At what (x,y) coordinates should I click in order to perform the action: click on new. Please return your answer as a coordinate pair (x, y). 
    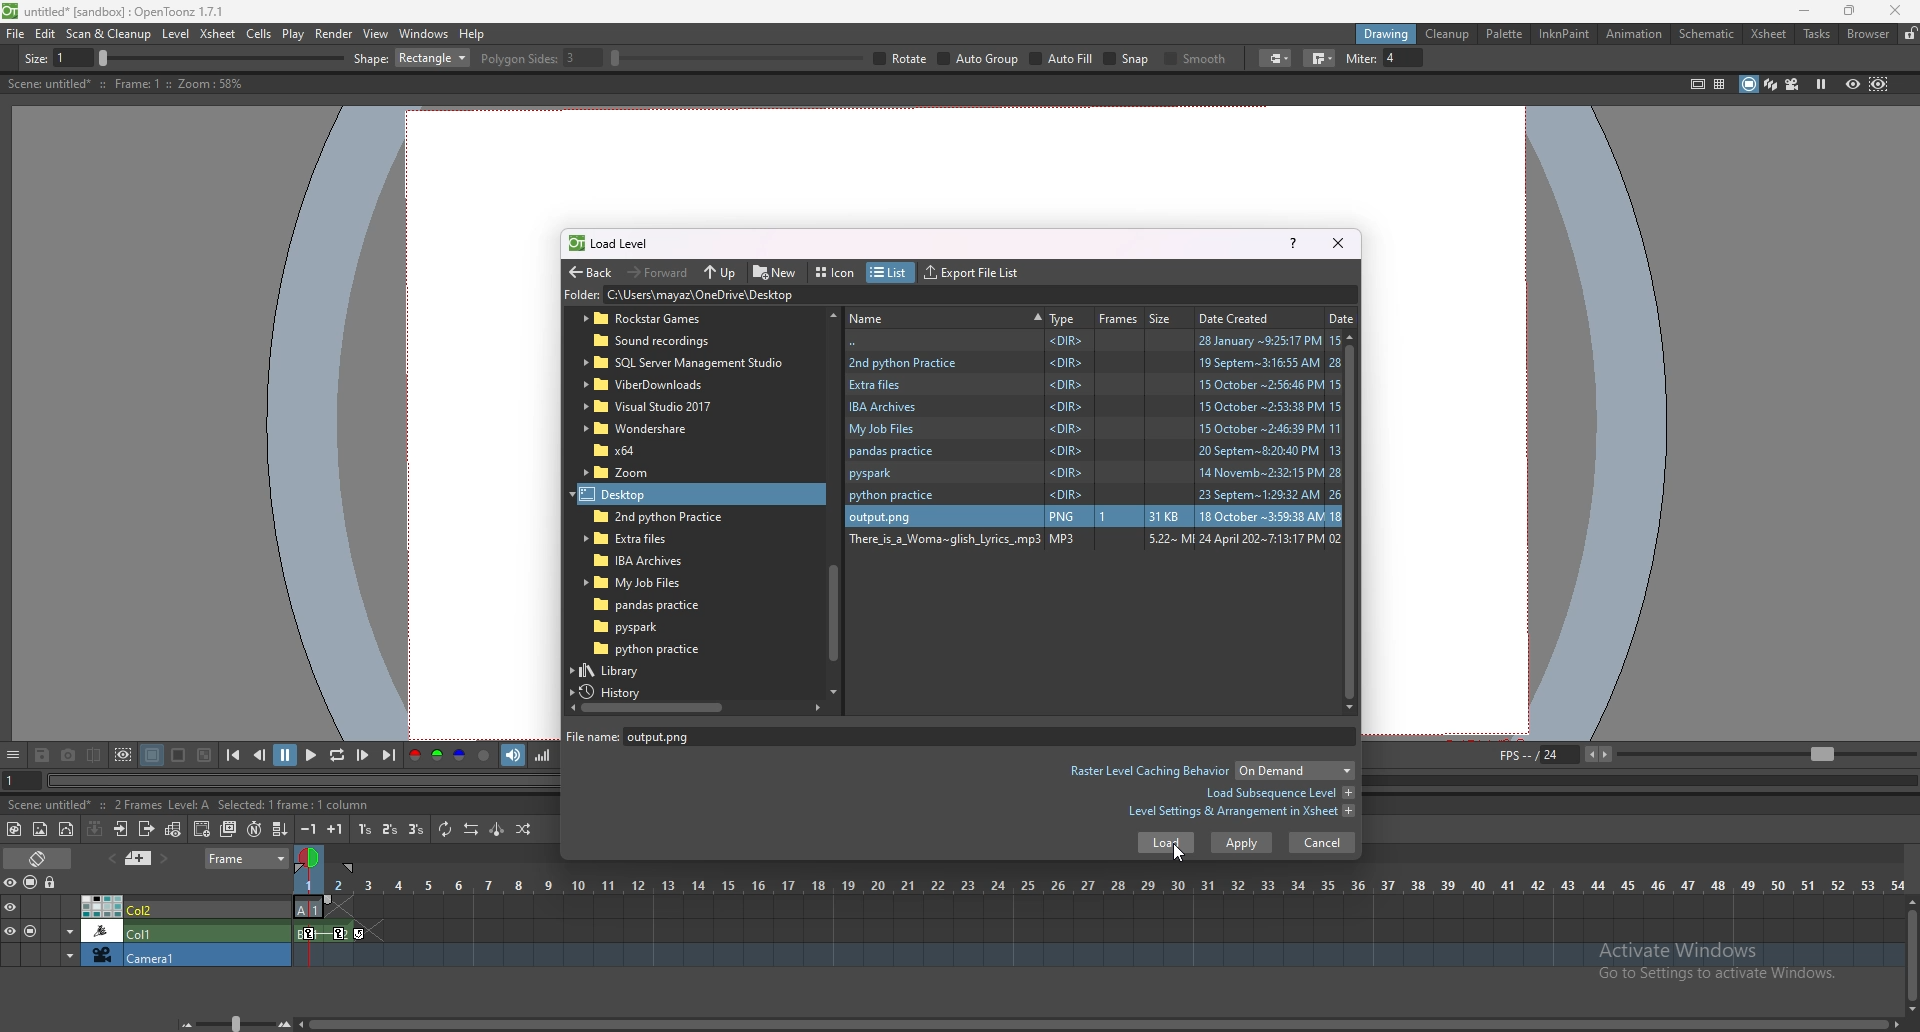
    Looking at the image, I should click on (776, 271).